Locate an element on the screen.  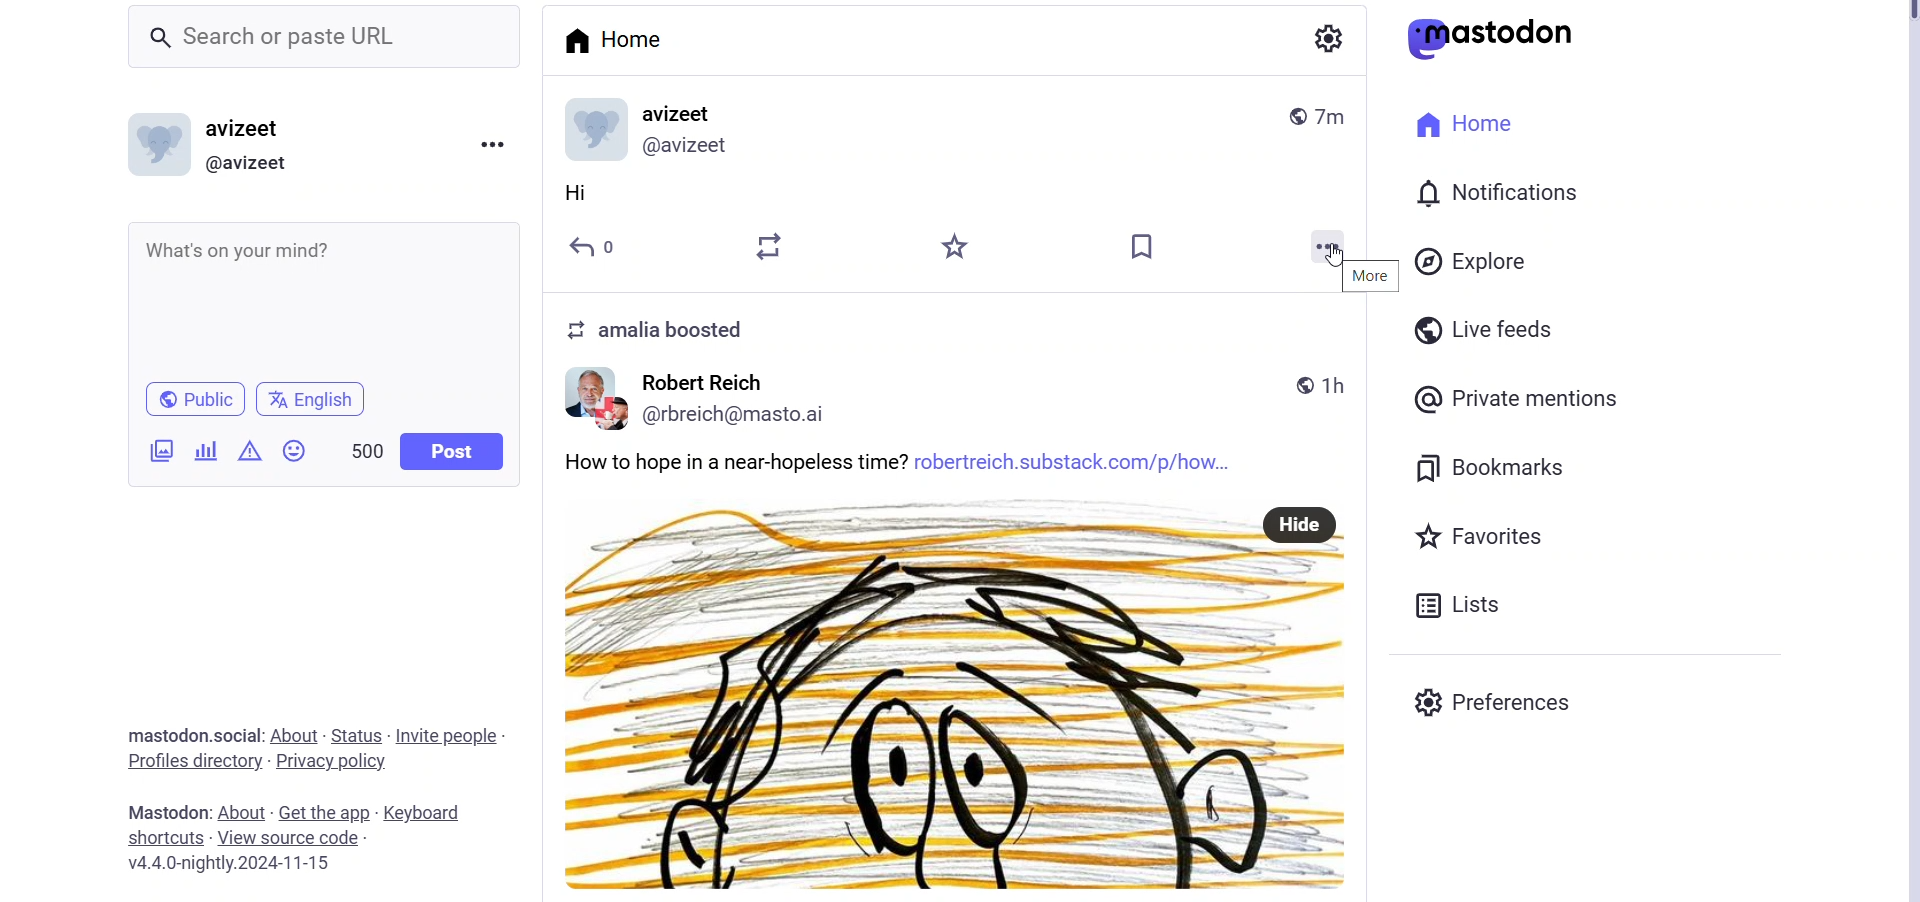
About is located at coordinates (240, 812).